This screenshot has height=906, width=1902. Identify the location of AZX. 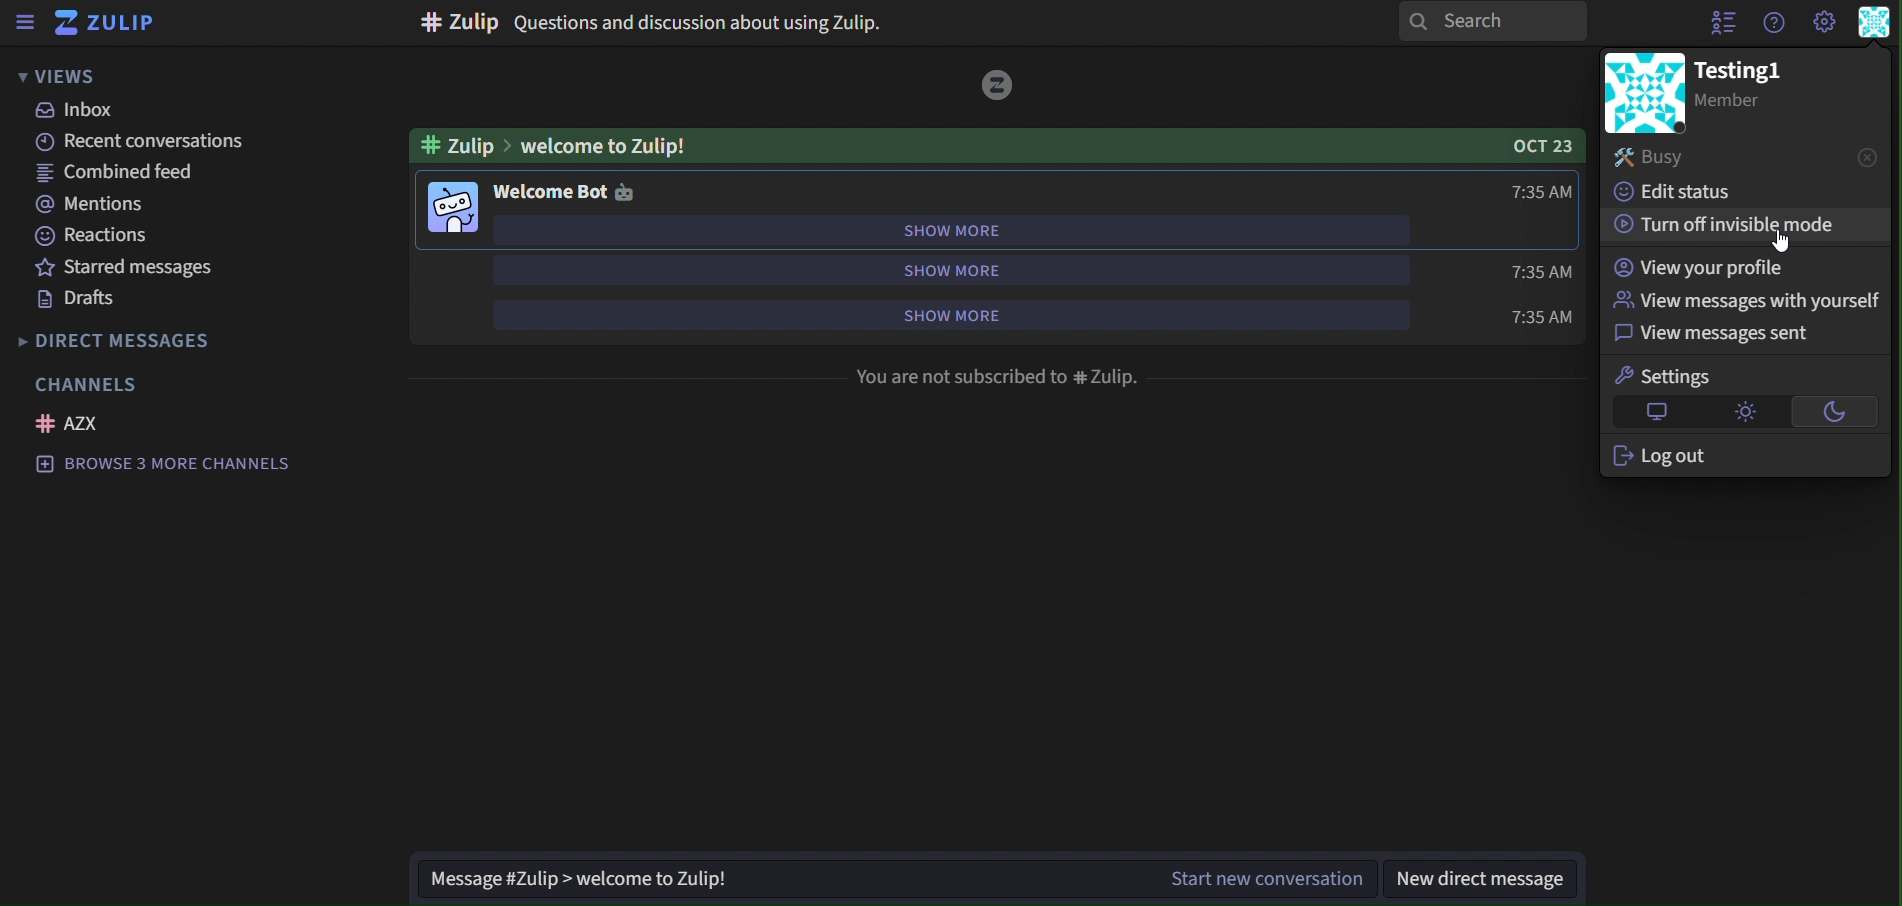
(74, 424).